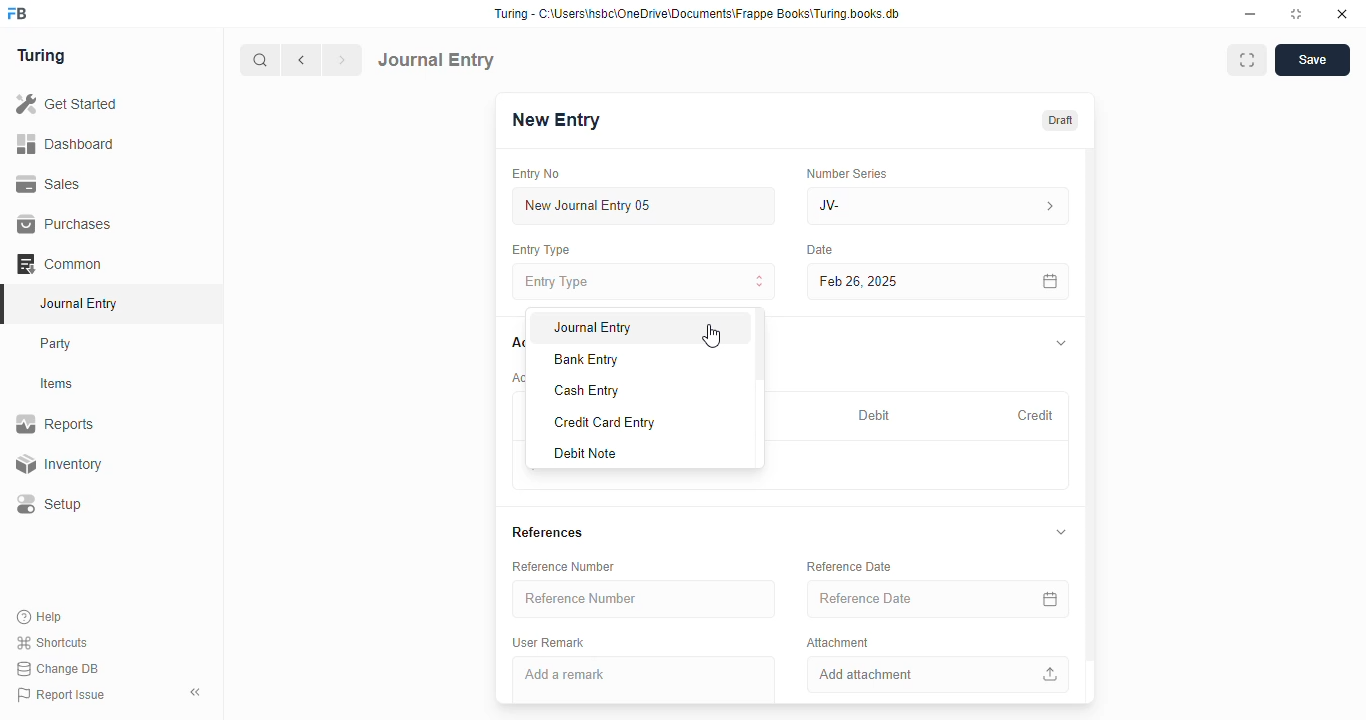 The image size is (1366, 720). Describe the element at coordinates (1059, 120) in the screenshot. I see `draft` at that location.